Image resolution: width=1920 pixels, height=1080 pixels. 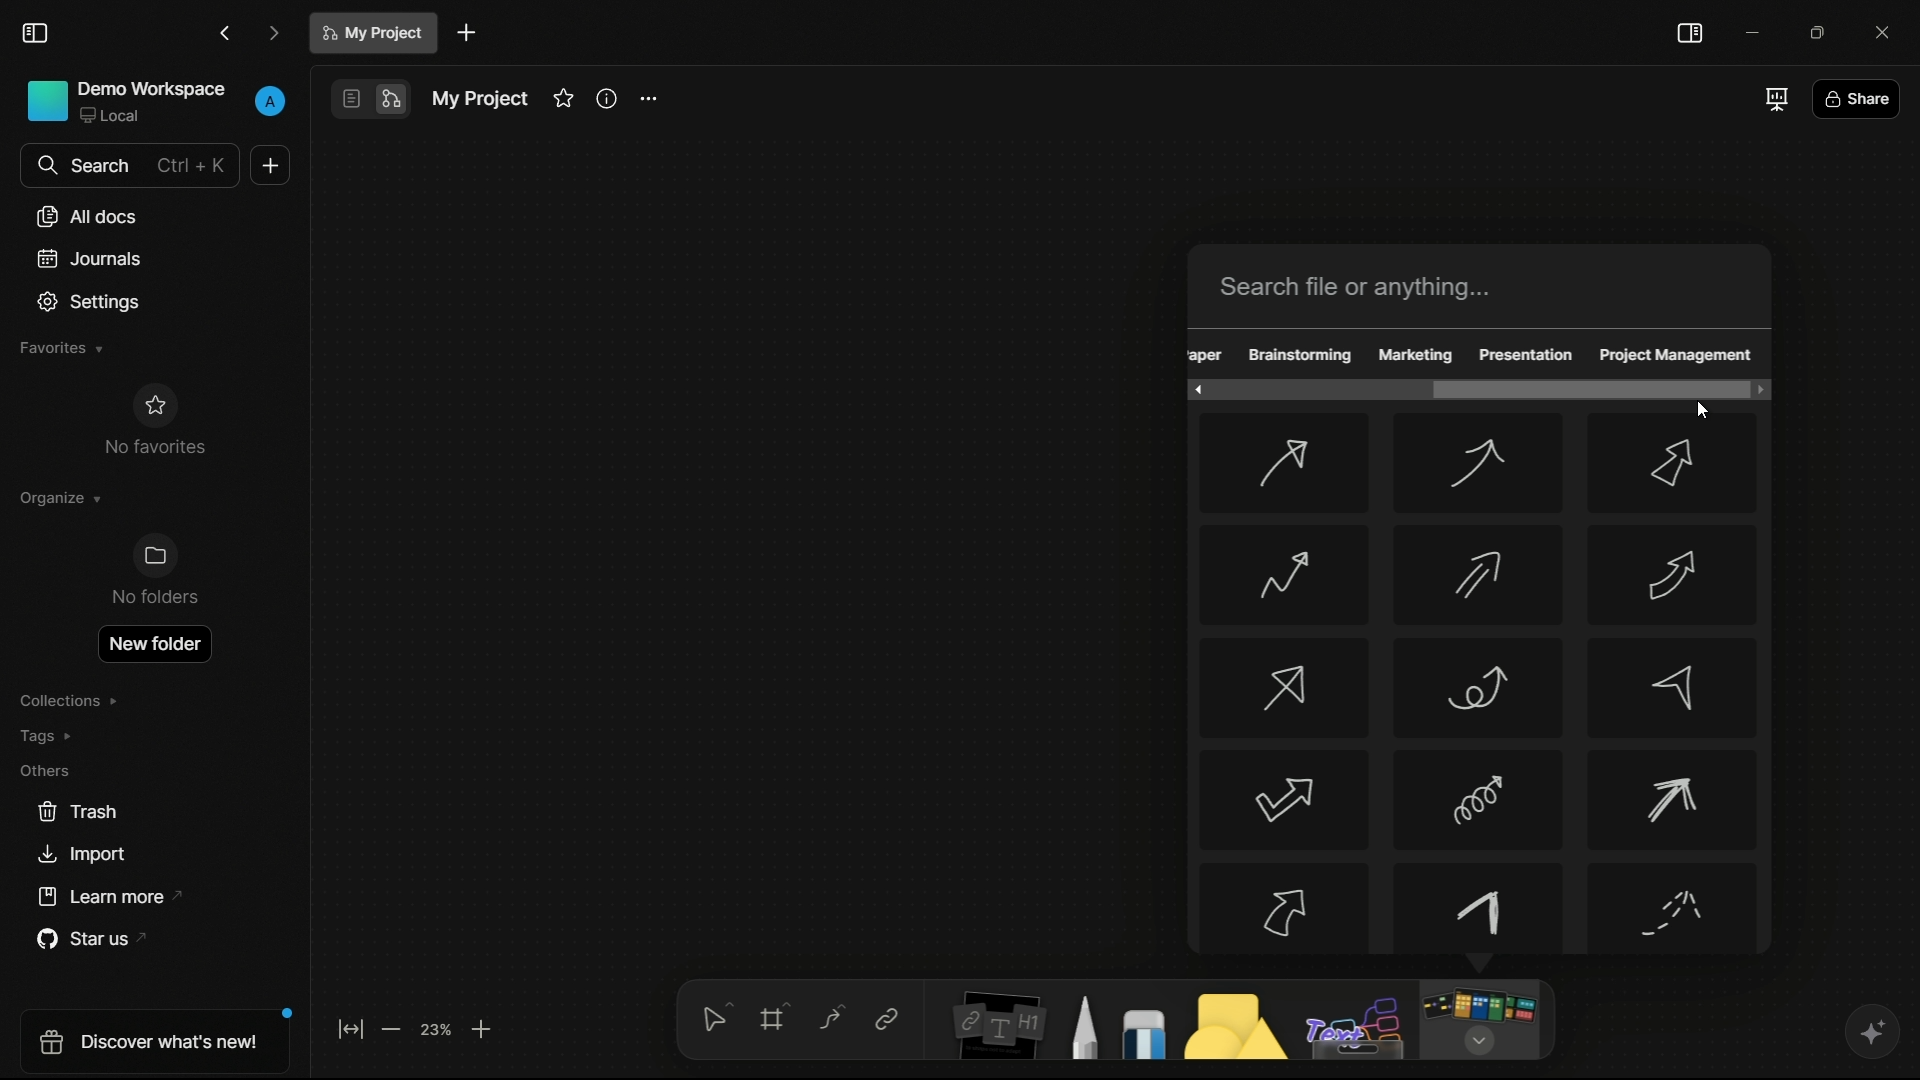 I want to click on favorites, so click(x=563, y=98).